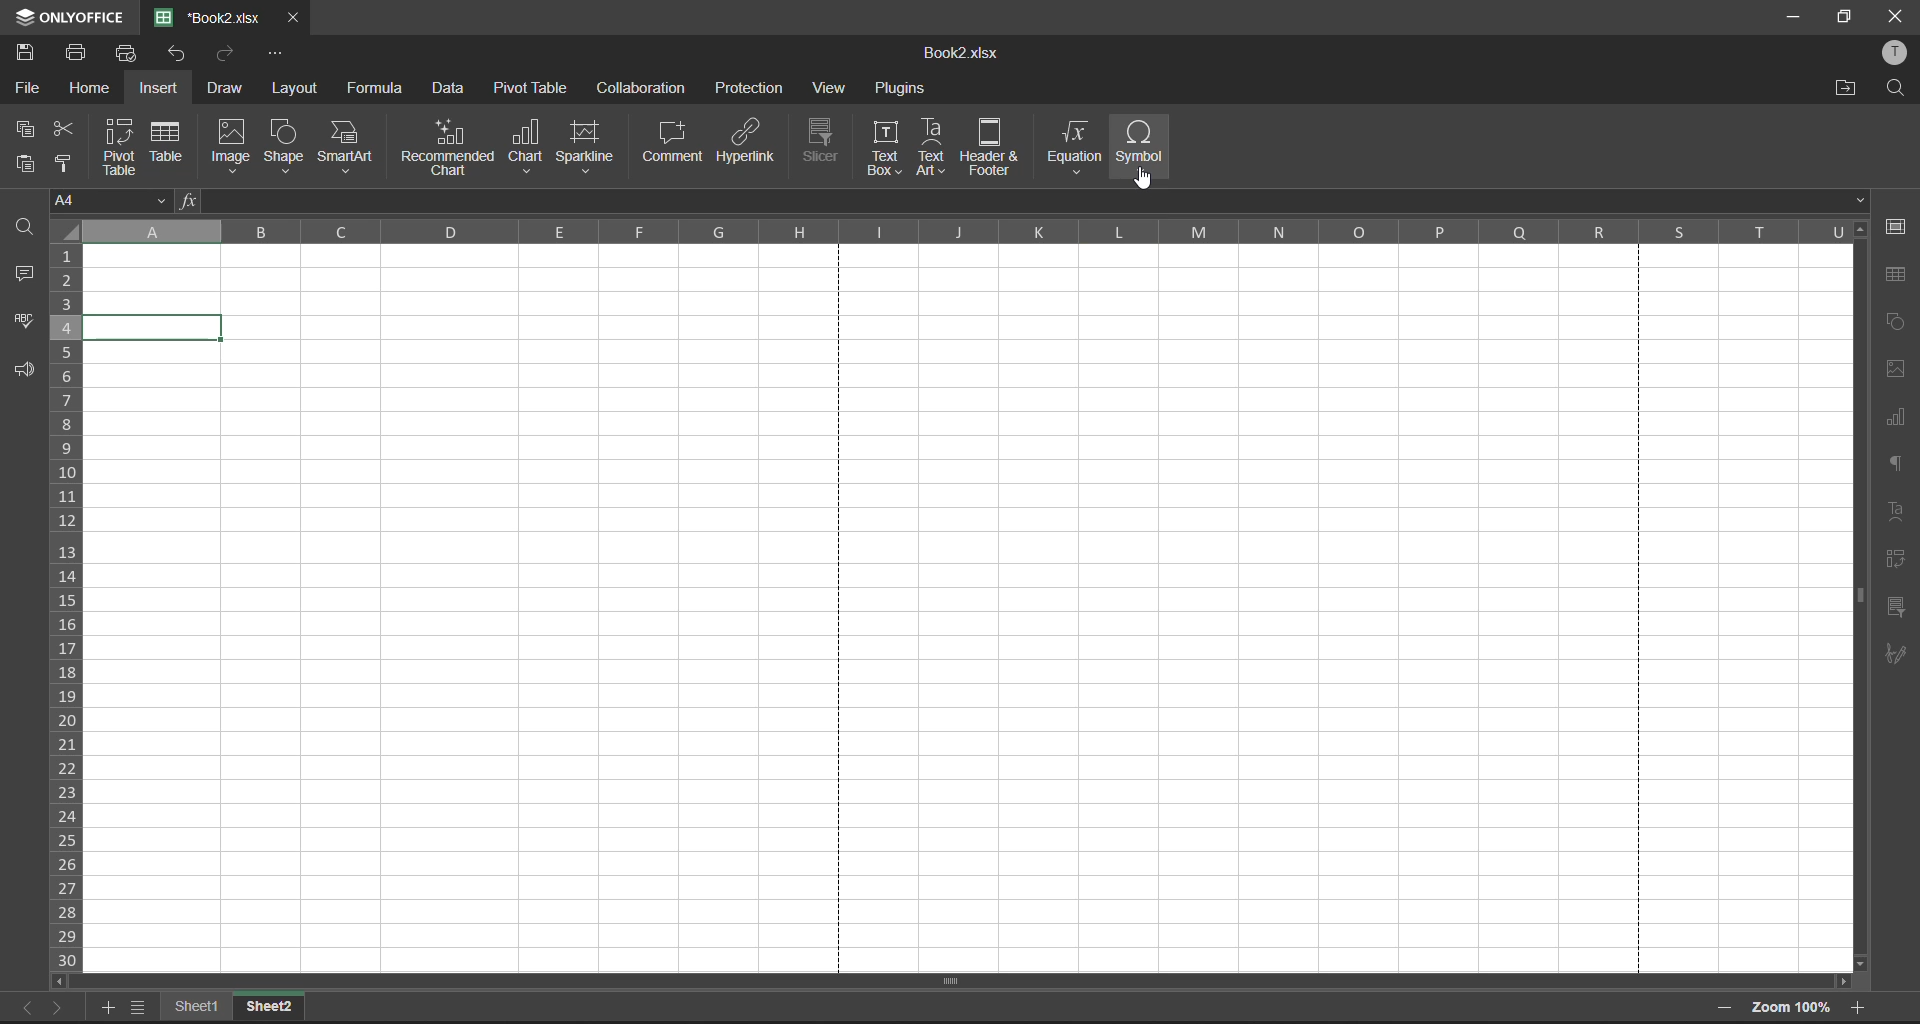 Image resolution: width=1920 pixels, height=1024 pixels. What do you see at coordinates (23, 276) in the screenshot?
I see `comments` at bounding box center [23, 276].